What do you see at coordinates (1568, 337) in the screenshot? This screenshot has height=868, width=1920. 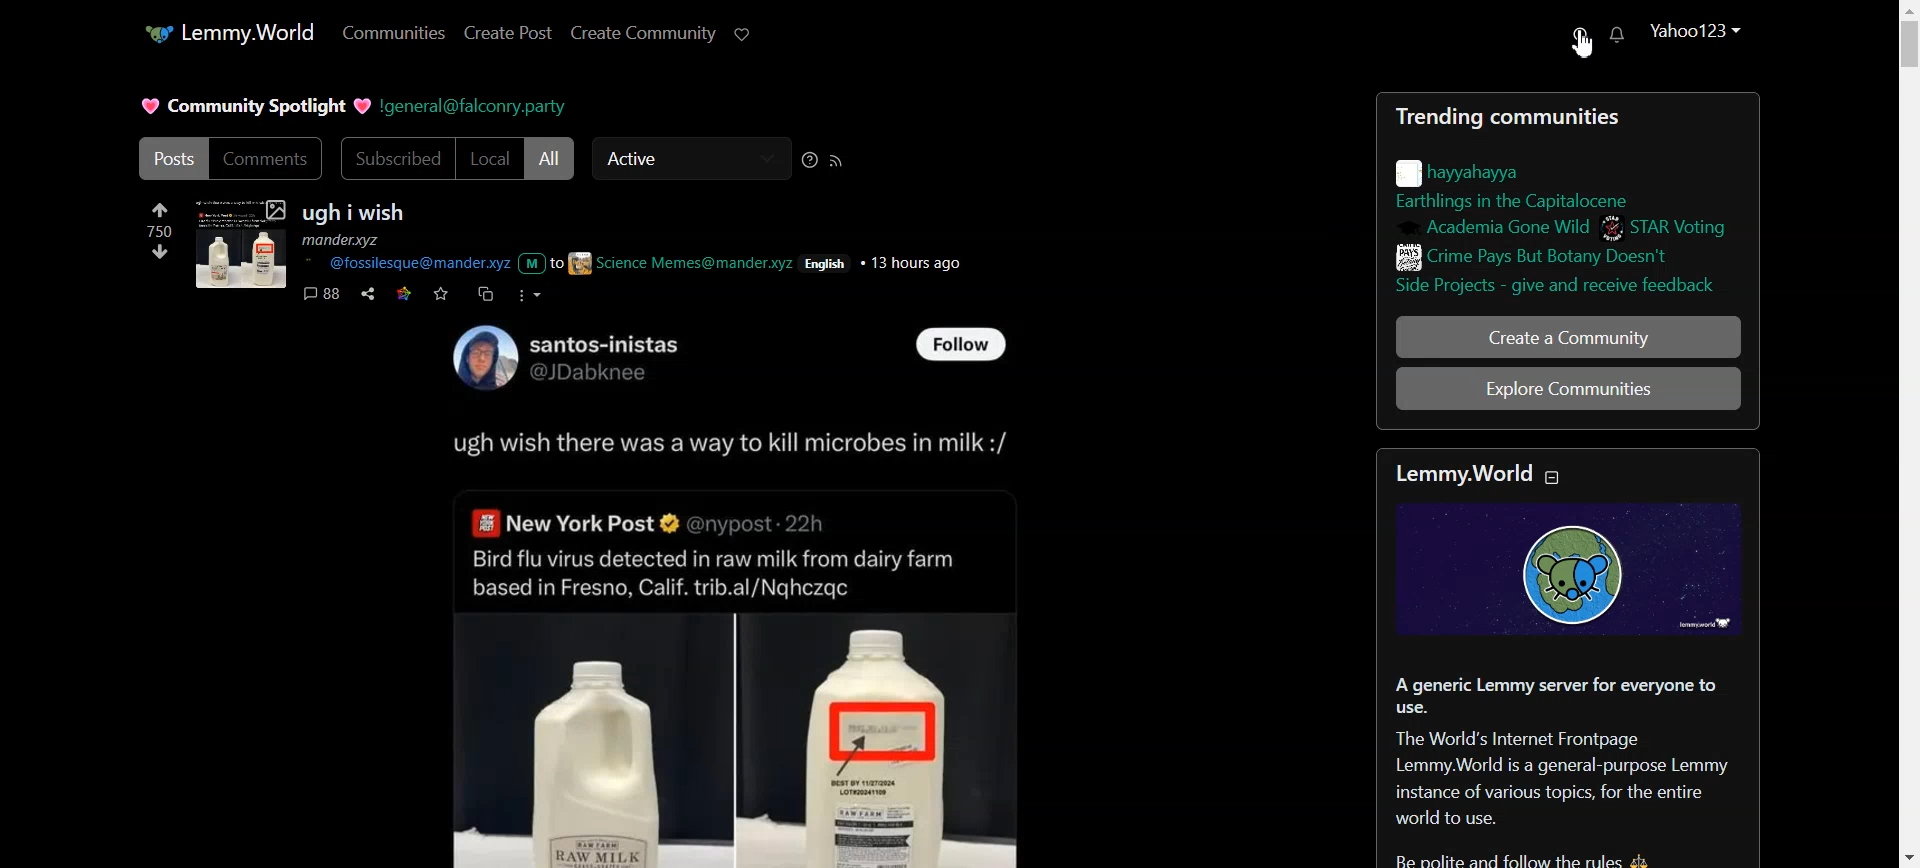 I see `Create a Community` at bounding box center [1568, 337].